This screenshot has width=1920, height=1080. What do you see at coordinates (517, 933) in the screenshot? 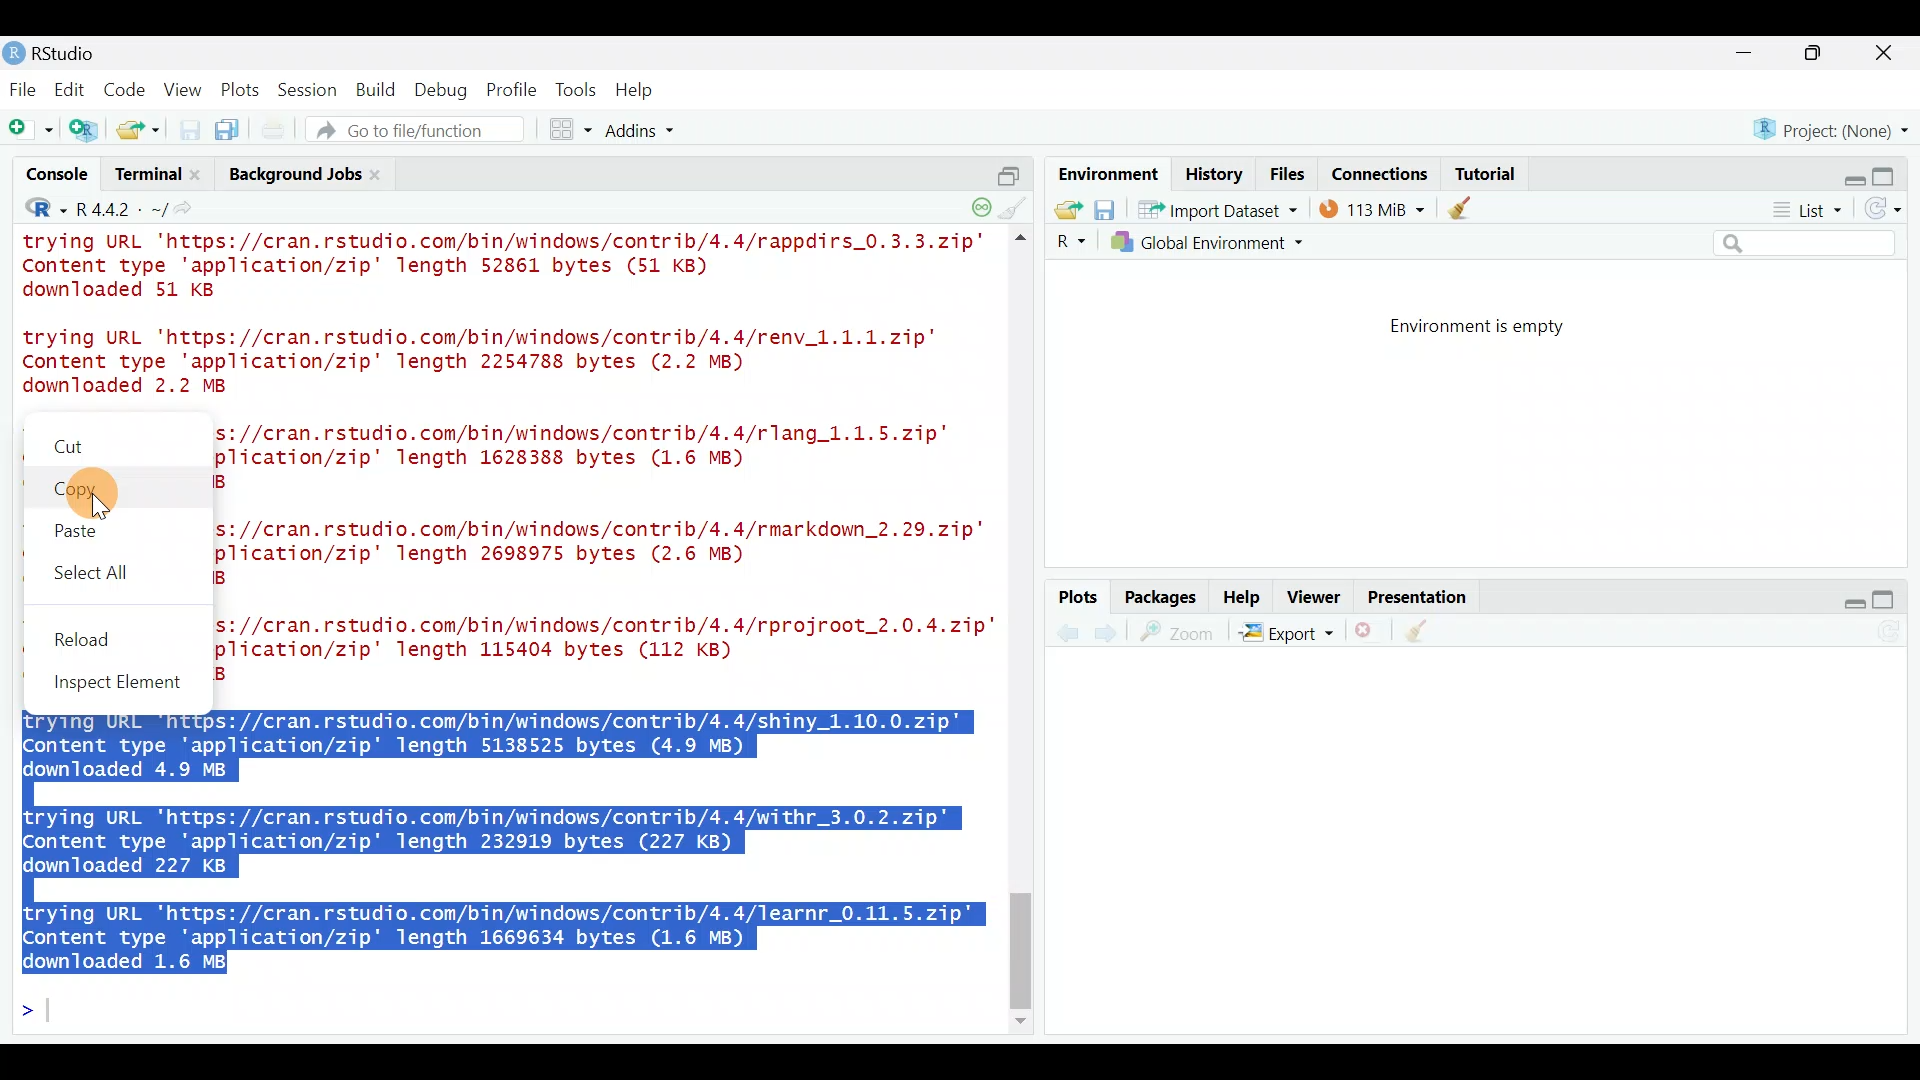
I see `trying URL 'https://cran.rstudio.com/bin/windows/contrib/4.4/learnr_0.11.5.zip"
Content type 'application/zip' length 1669634 bytes (1.6 MB)
downloaded 1.6` at bounding box center [517, 933].